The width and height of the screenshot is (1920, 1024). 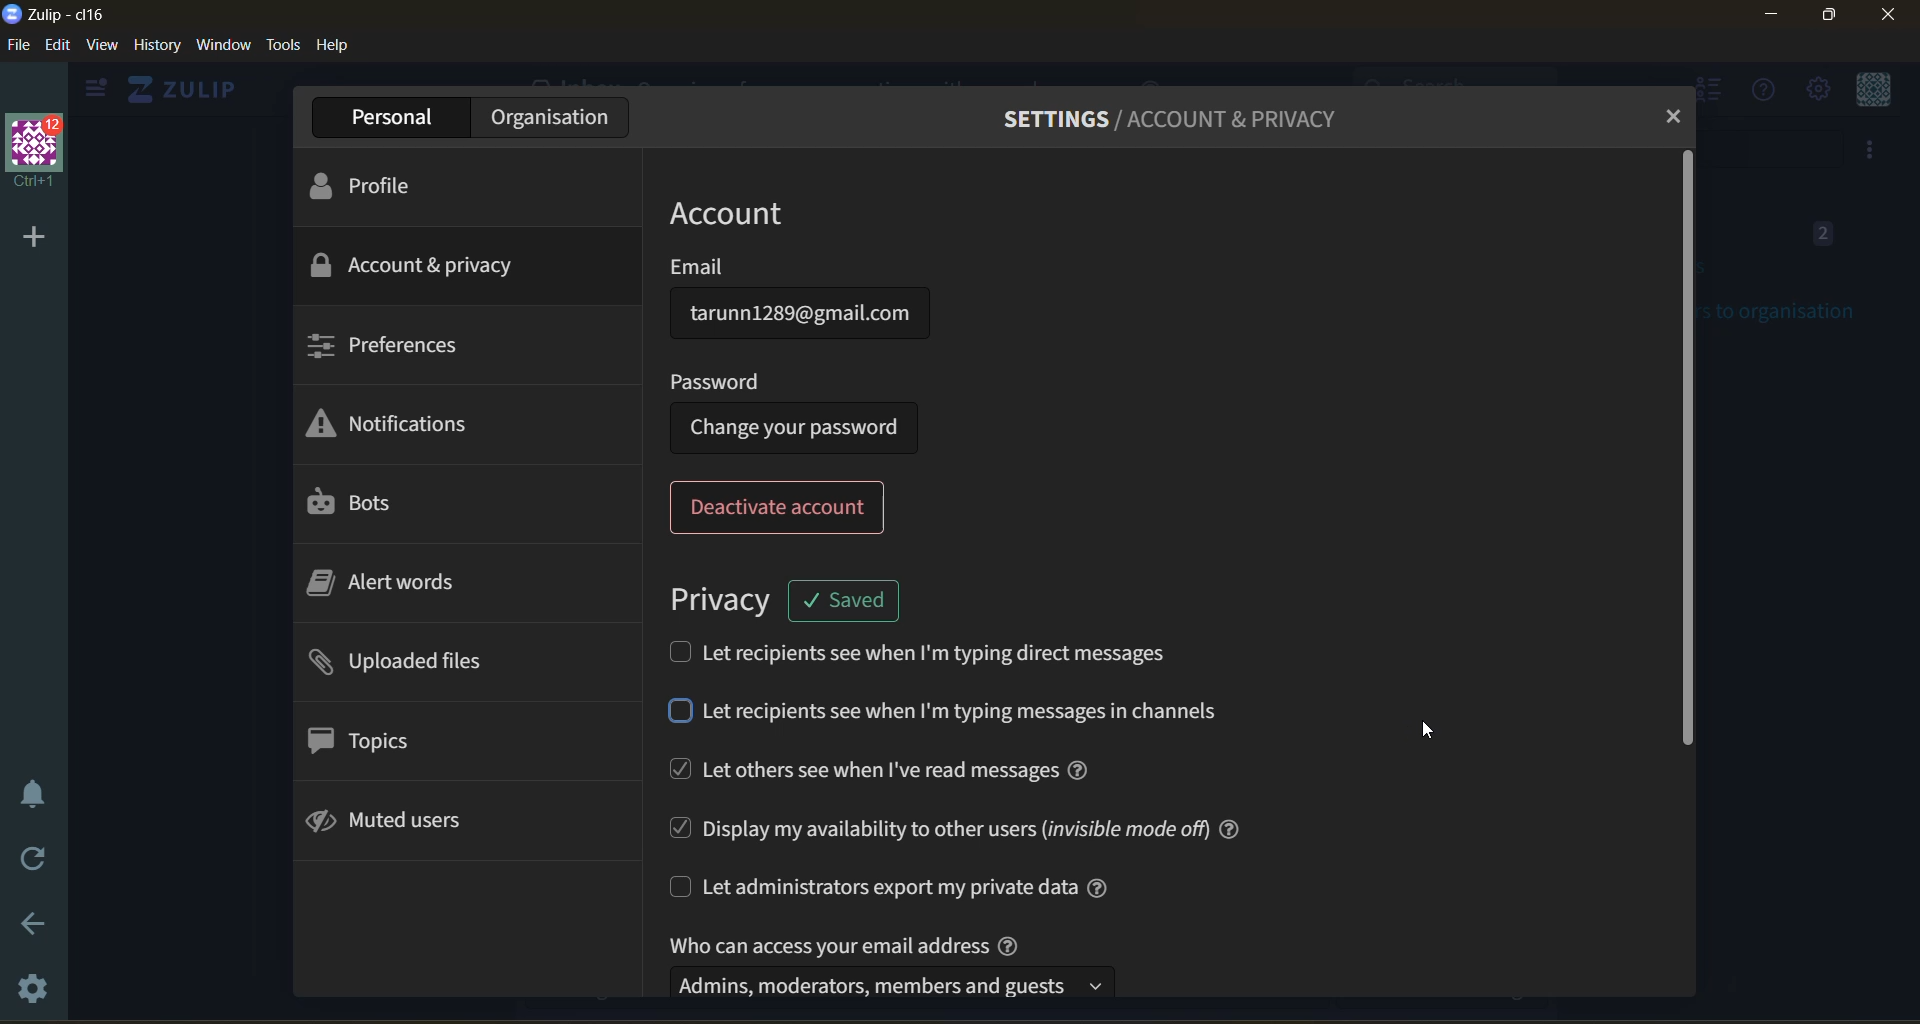 What do you see at coordinates (719, 597) in the screenshot?
I see `privacy` at bounding box center [719, 597].